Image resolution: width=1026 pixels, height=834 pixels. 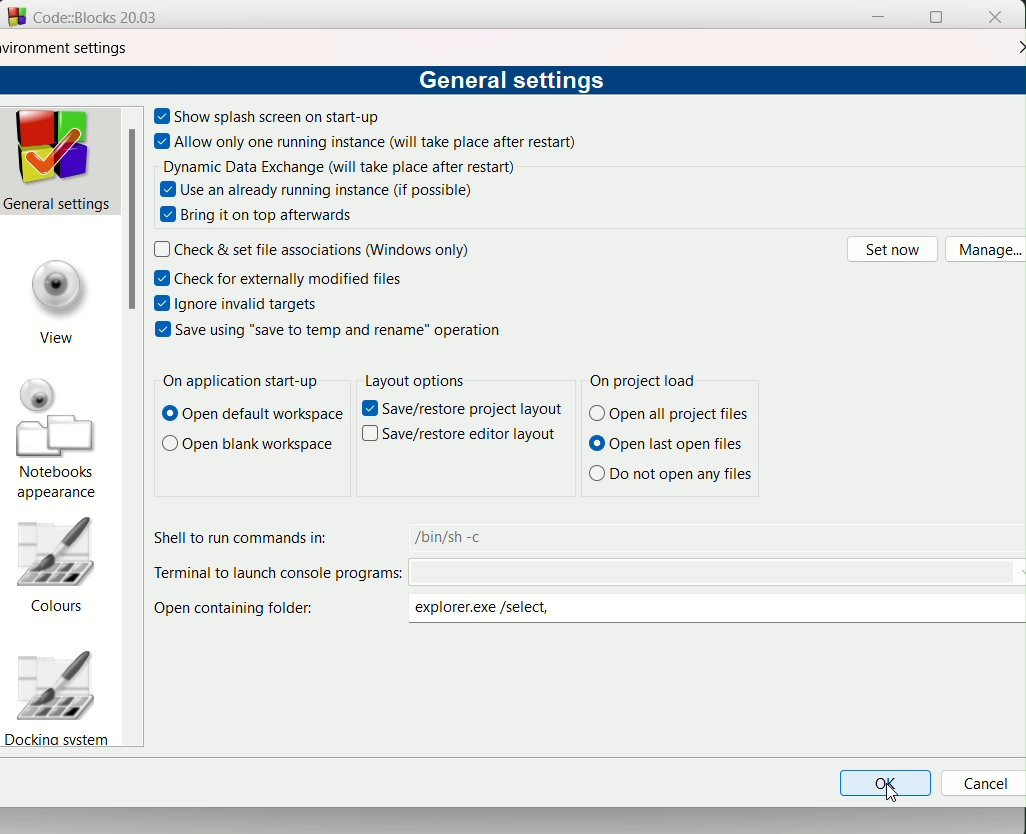 What do you see at coordinates (107, 17) in the screenshot?
I see `Code:Blocks 20.03` at bounding box center [107, 17].